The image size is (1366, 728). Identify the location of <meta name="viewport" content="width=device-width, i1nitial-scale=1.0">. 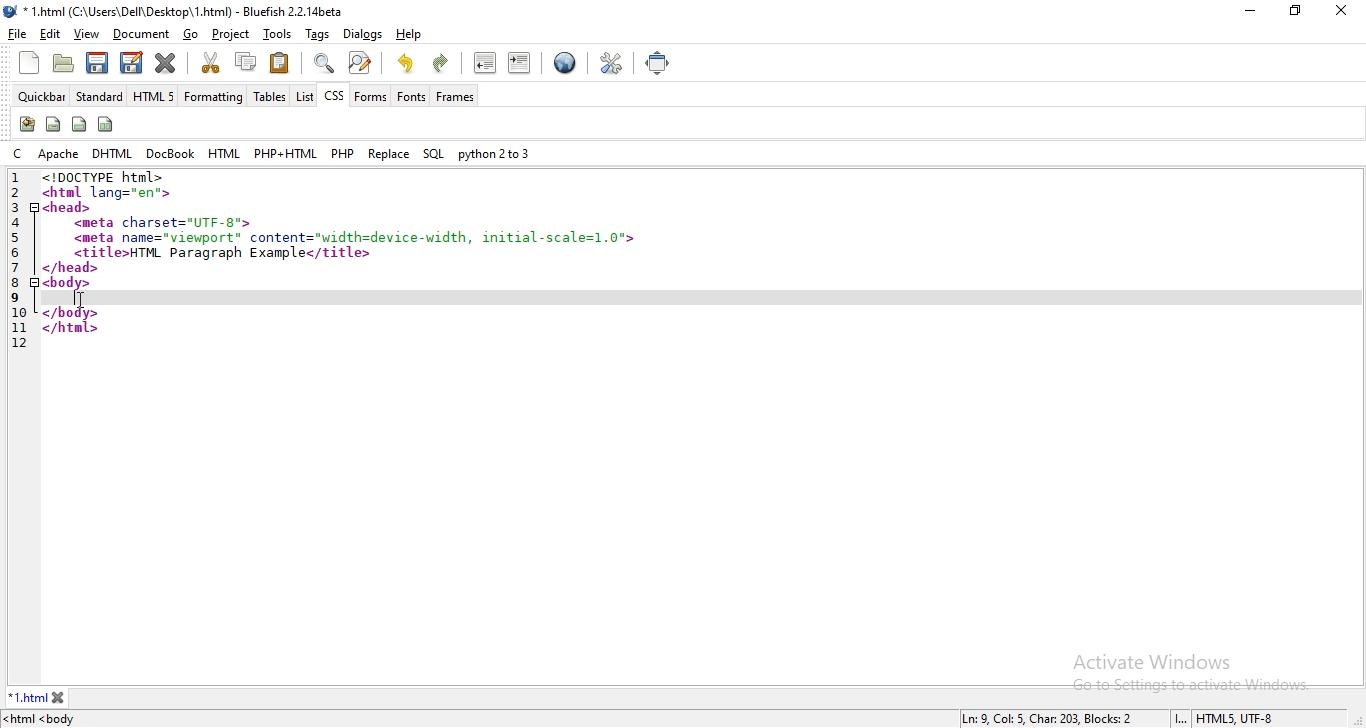
(356, 239).